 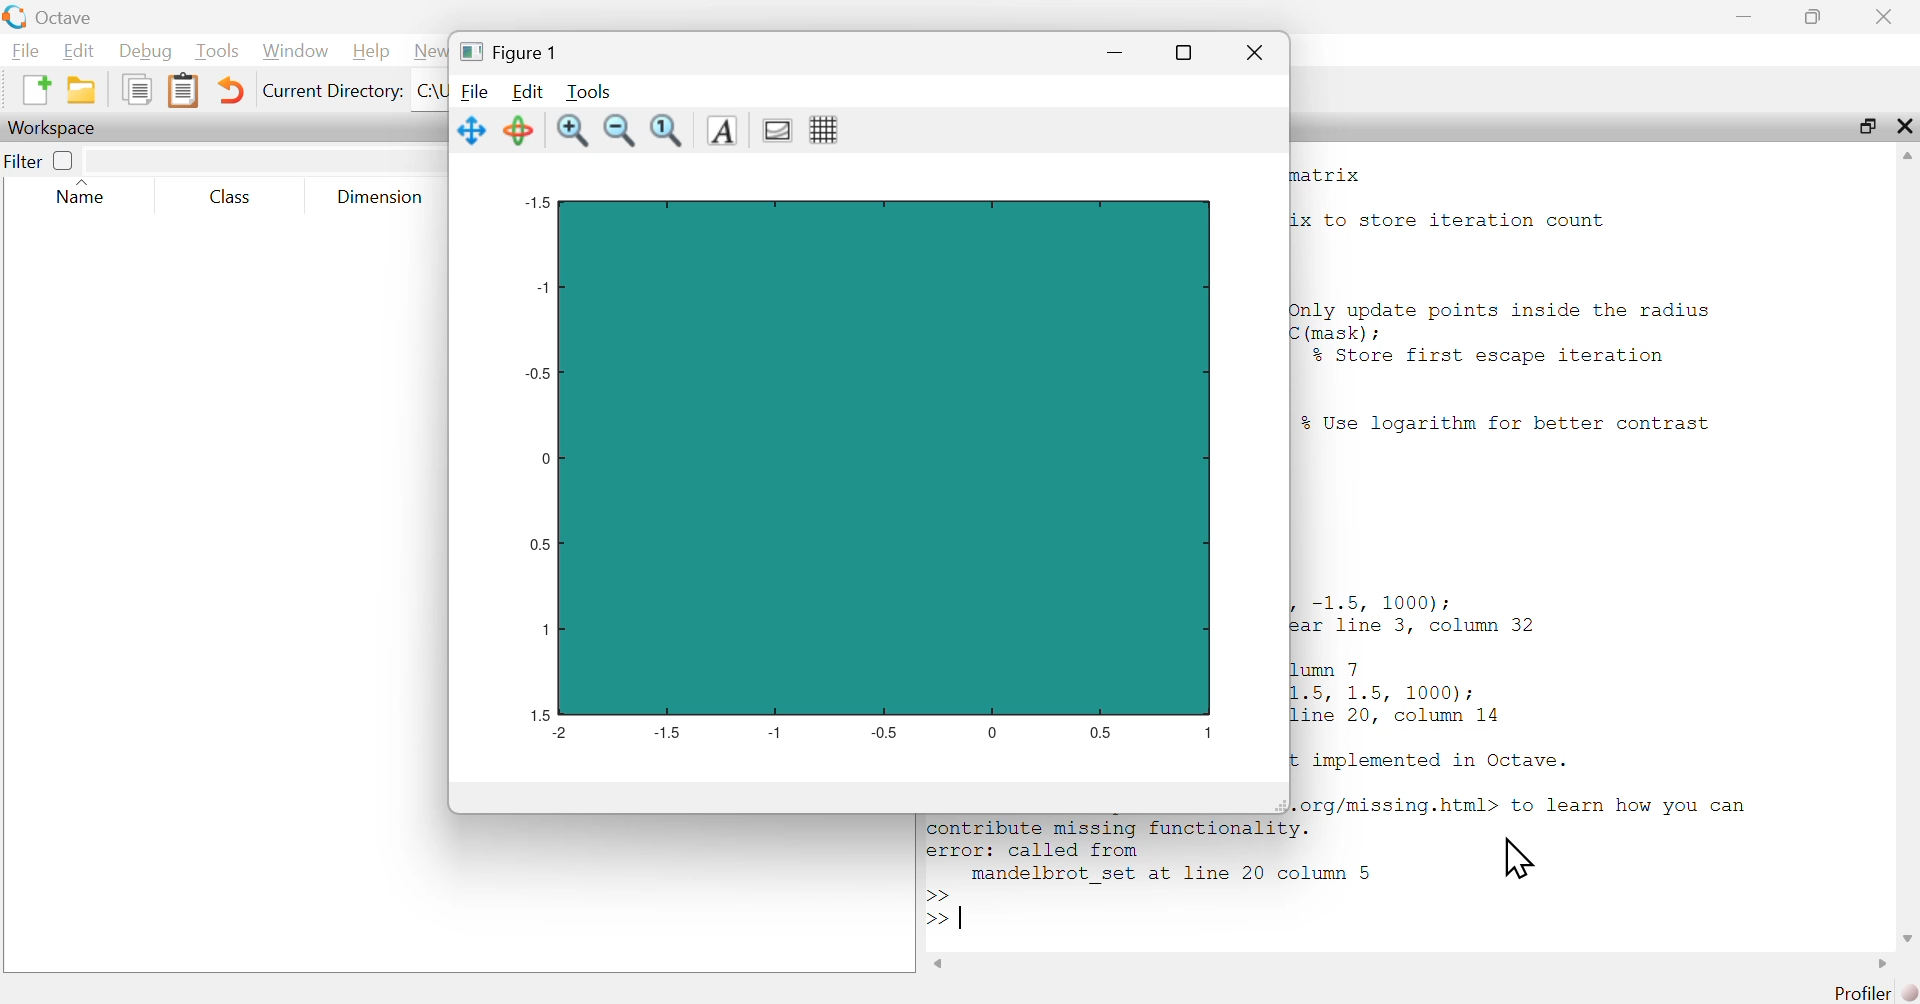 What do you see at coordinates (778, 131) in the screenshot?
I see `toggle current axis view` at bounding box center [778, 131].